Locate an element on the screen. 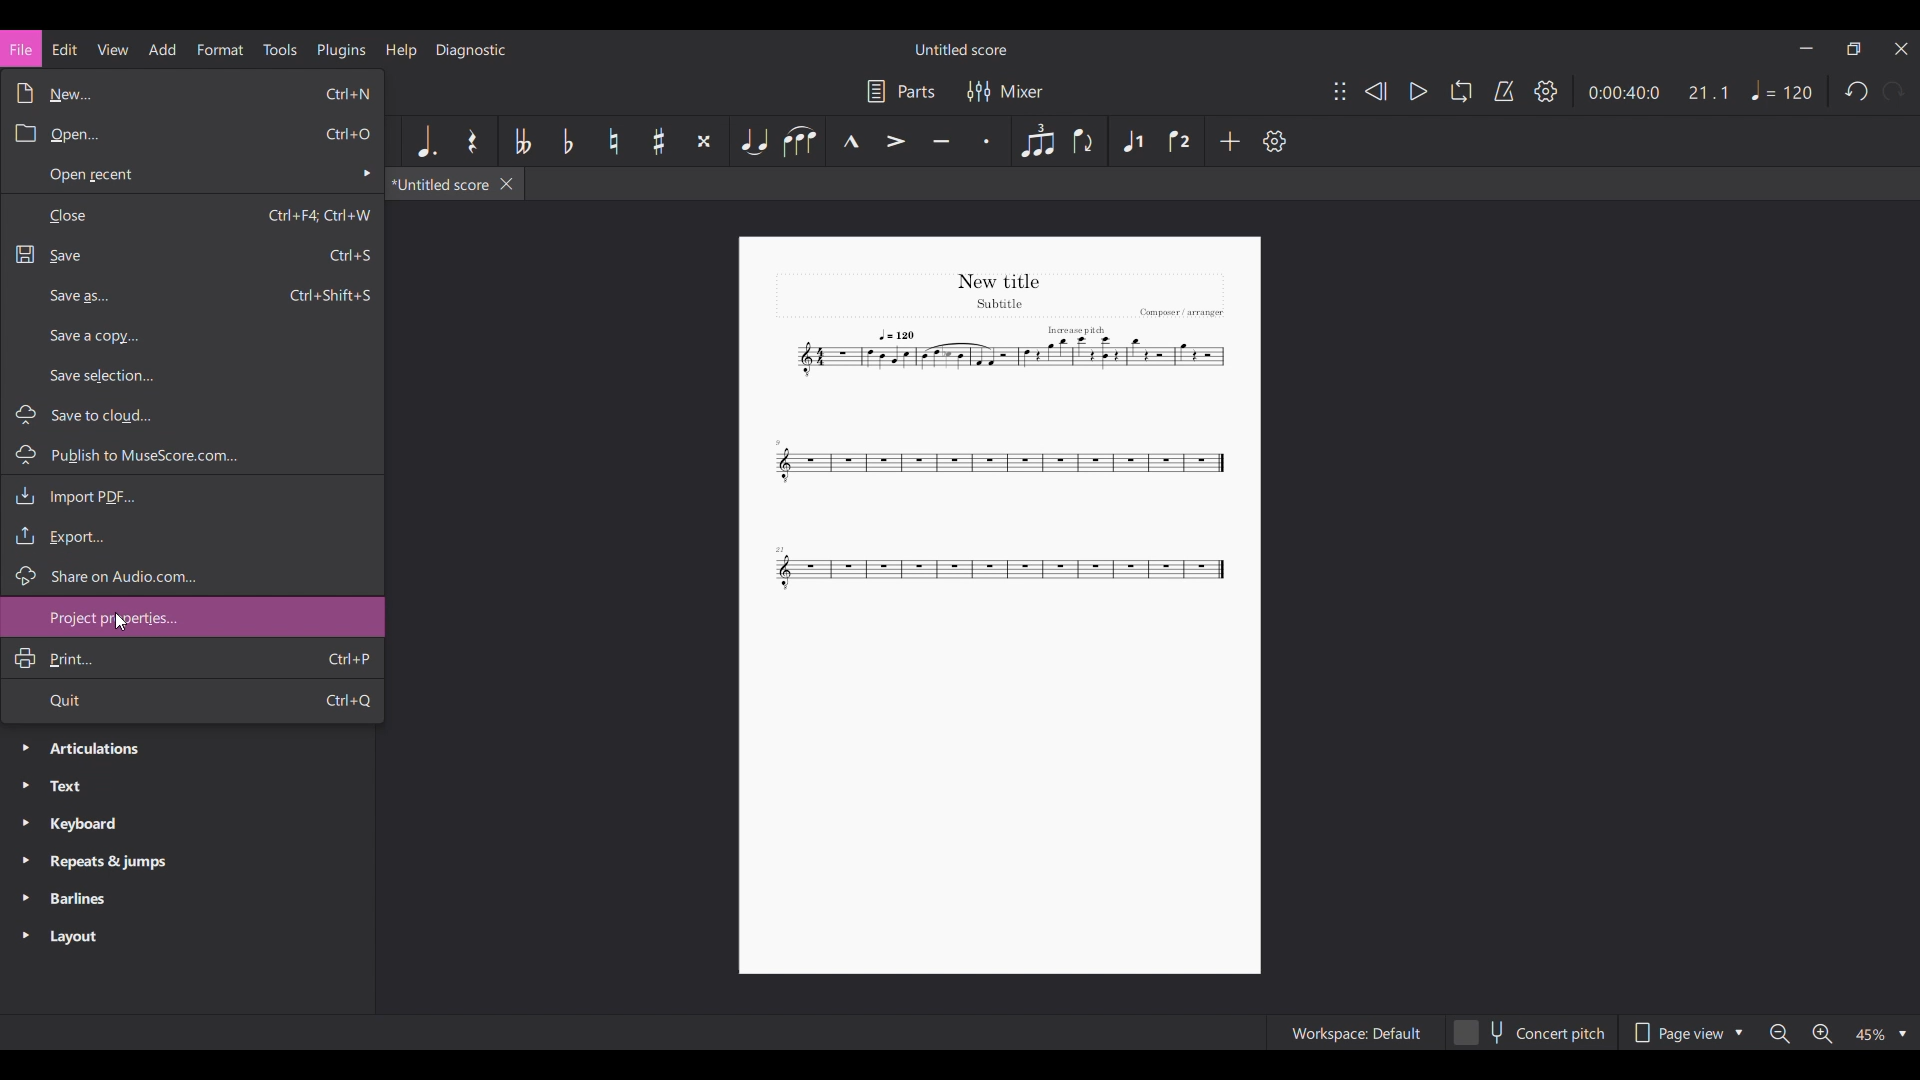  Show in smaller tab is located at coordinates (1854, 48).